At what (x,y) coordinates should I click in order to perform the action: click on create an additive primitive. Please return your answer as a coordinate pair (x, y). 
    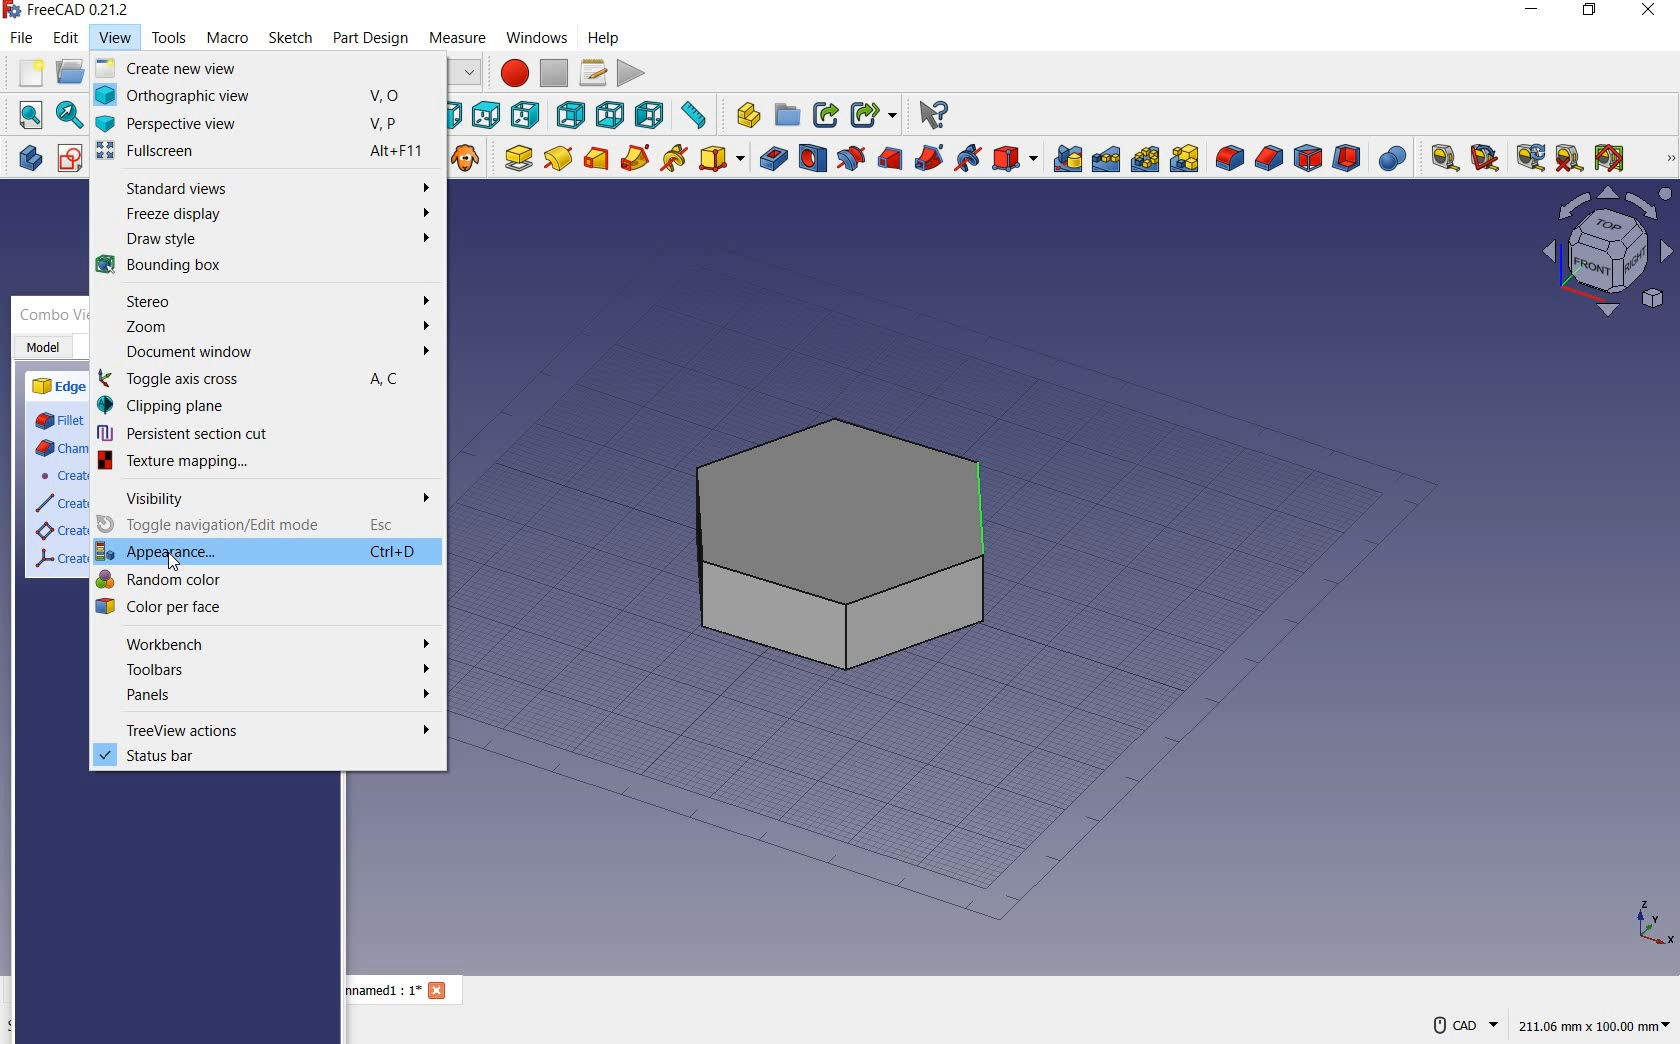
    Looking at the image, I should click on (721, 158).